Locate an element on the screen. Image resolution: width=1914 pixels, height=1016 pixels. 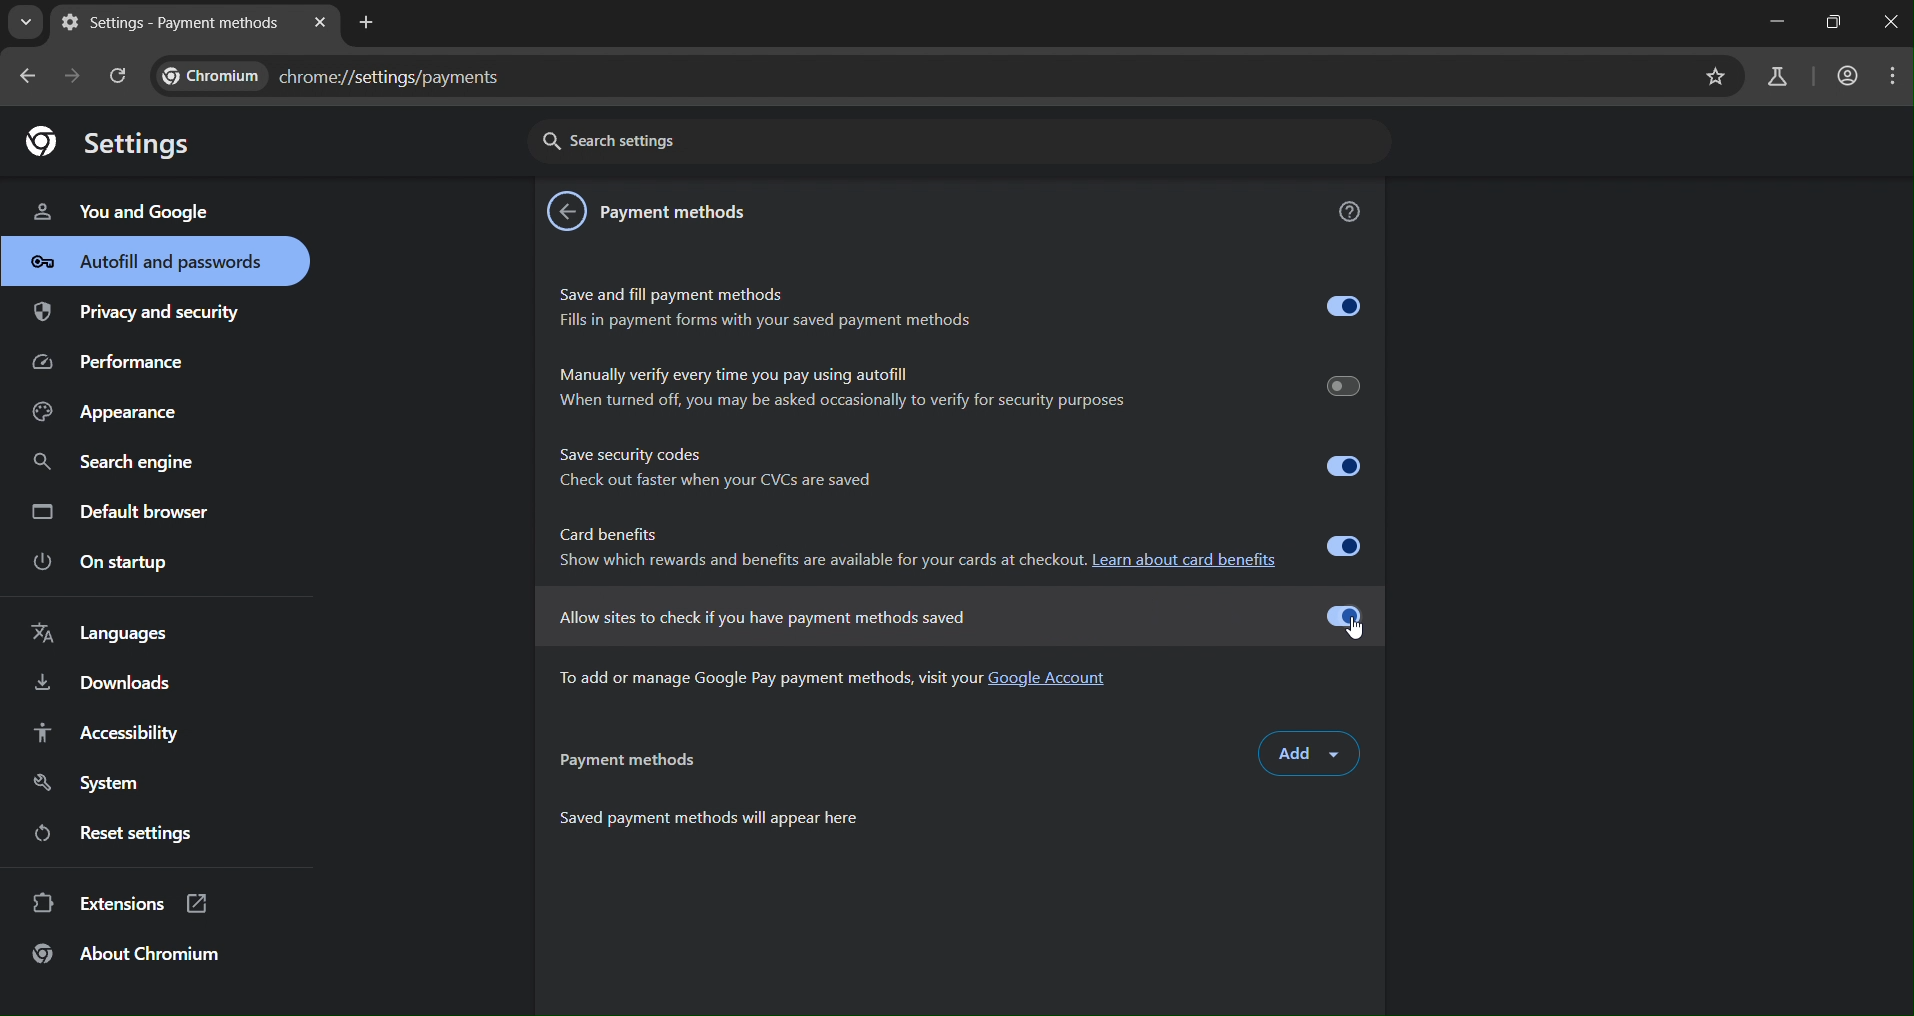
close tab is located at coordinates (322, 22).